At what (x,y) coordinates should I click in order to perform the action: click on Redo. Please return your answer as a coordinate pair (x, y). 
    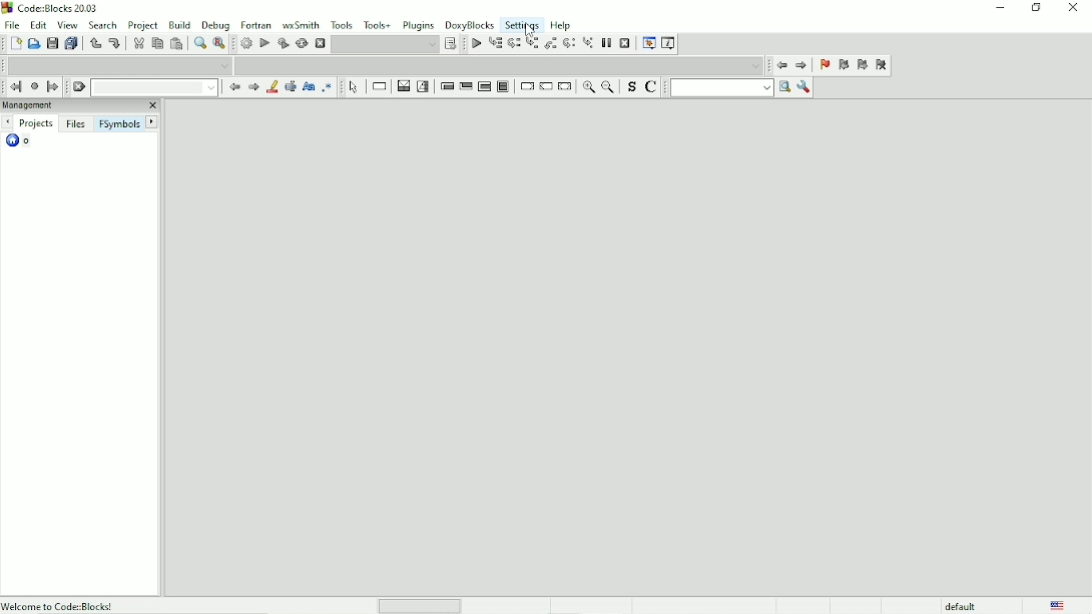
    Looking at the image, I should click on (115, 43).